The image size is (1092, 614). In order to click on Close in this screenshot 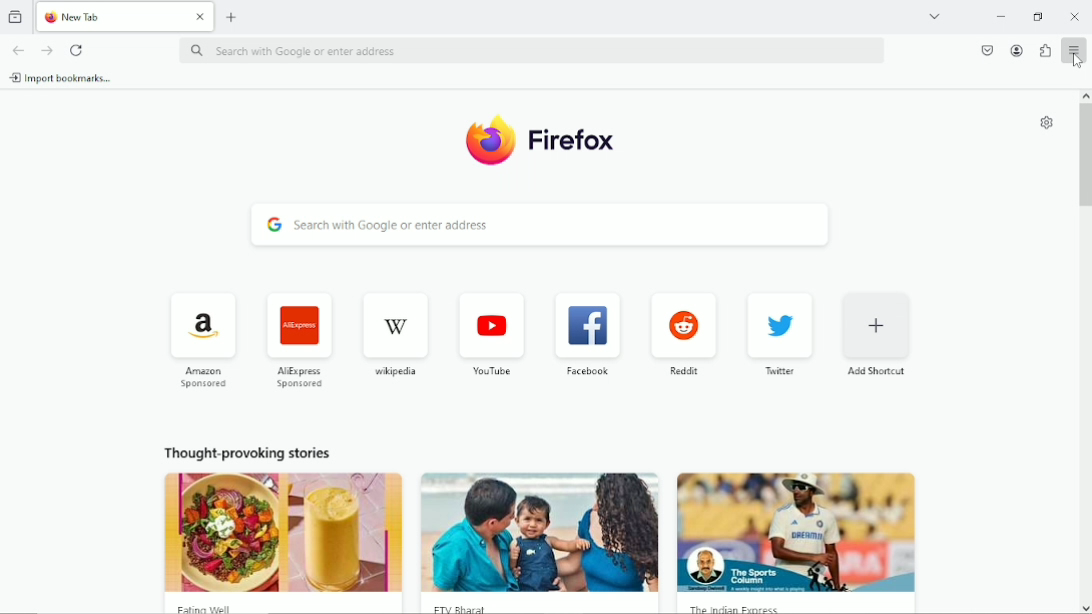, I will do `click(200, 17)`.